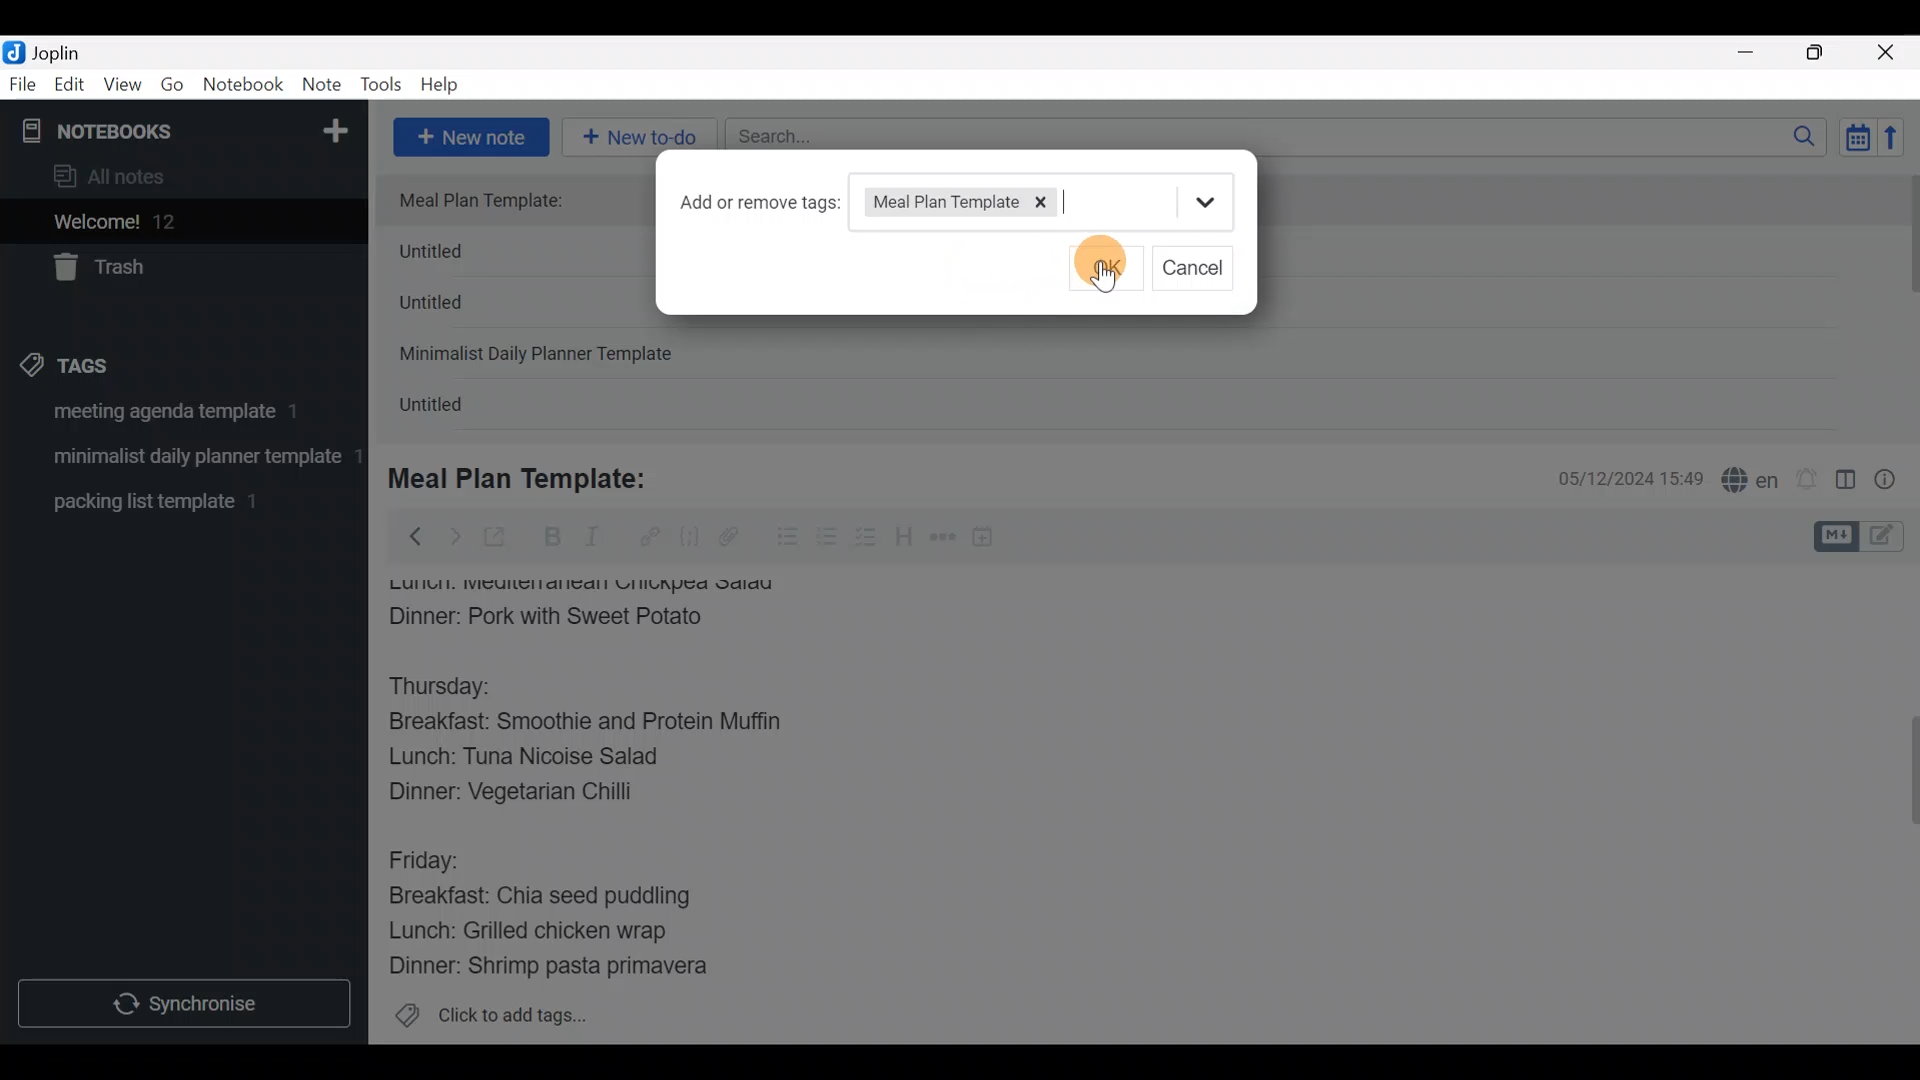  I want to click on Dinner: Vegetarian Chilli, so click(529, 796).